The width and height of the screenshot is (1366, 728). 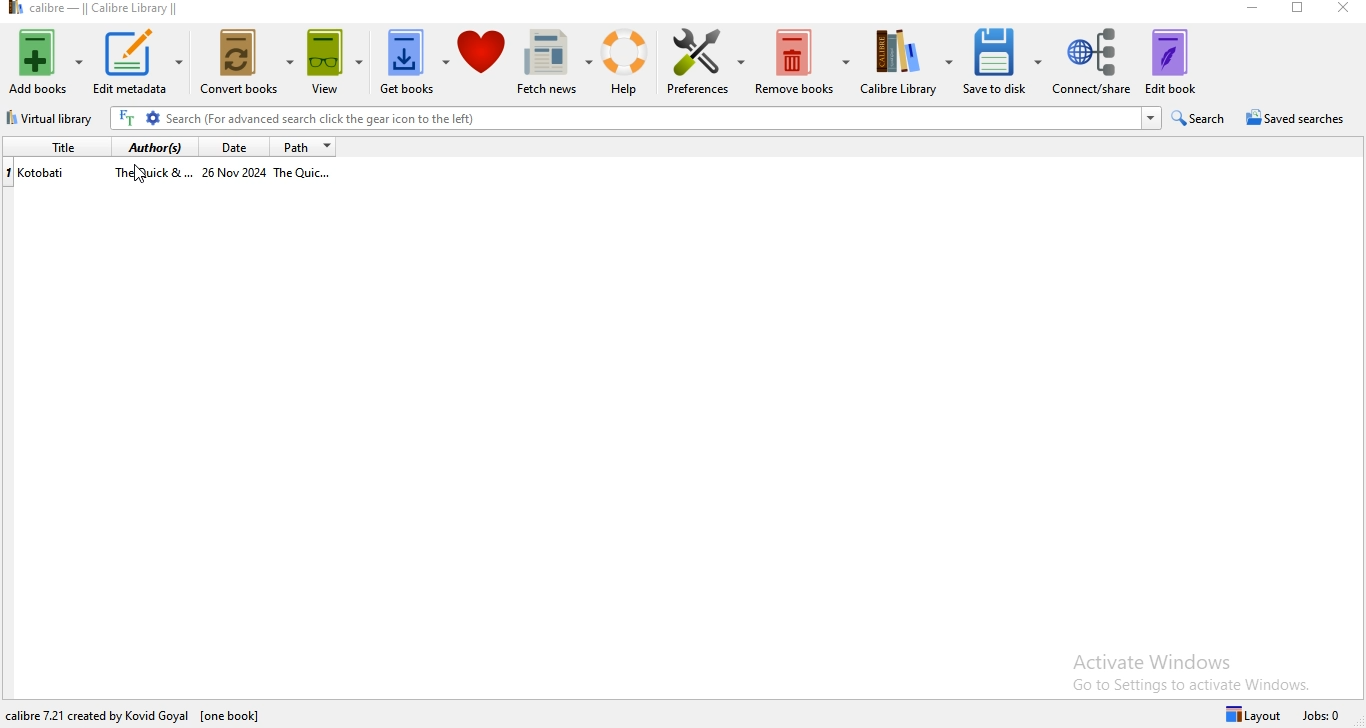 What do you see at coordinates (1090, 61) in the screenshot?
I see `connect/share` at bounding box center [1090, 61].